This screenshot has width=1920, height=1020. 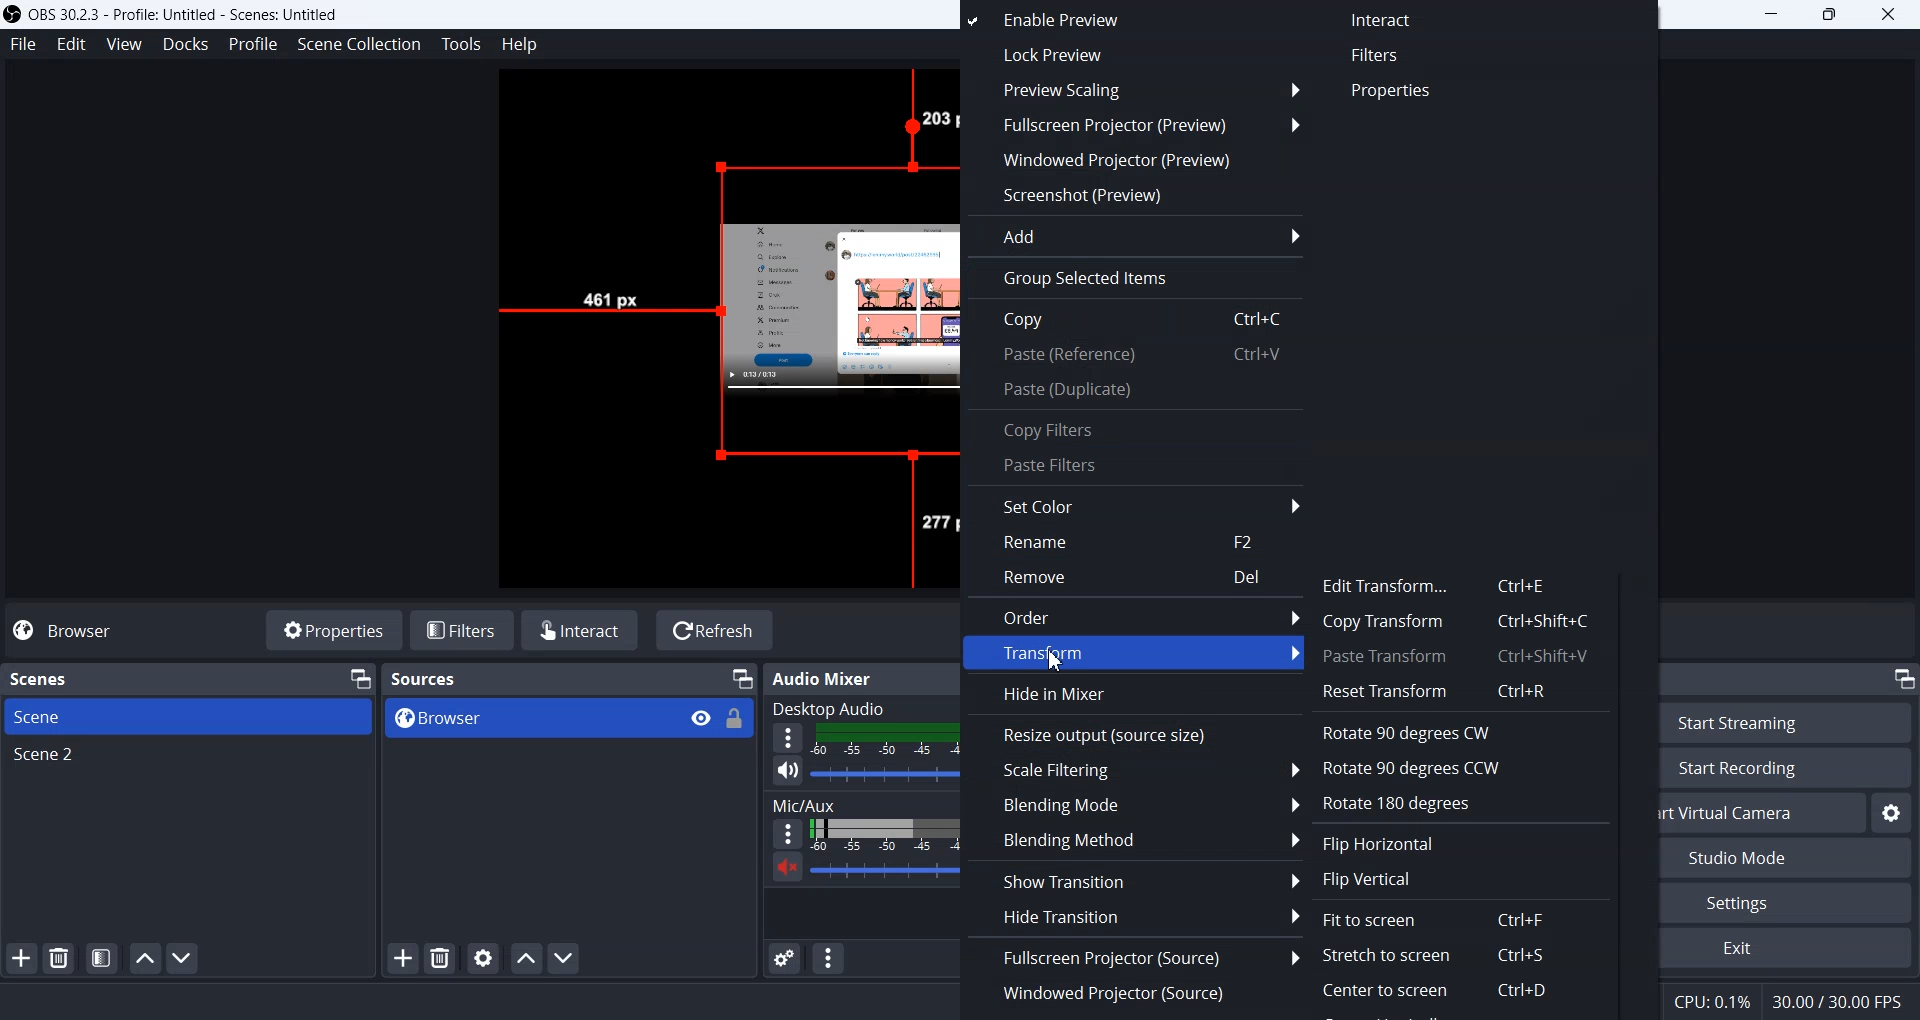 What do you see at coordinates (1437, 958) in the screenshot?
I see `Stretch to screen` at bounding box center [1437, 958].